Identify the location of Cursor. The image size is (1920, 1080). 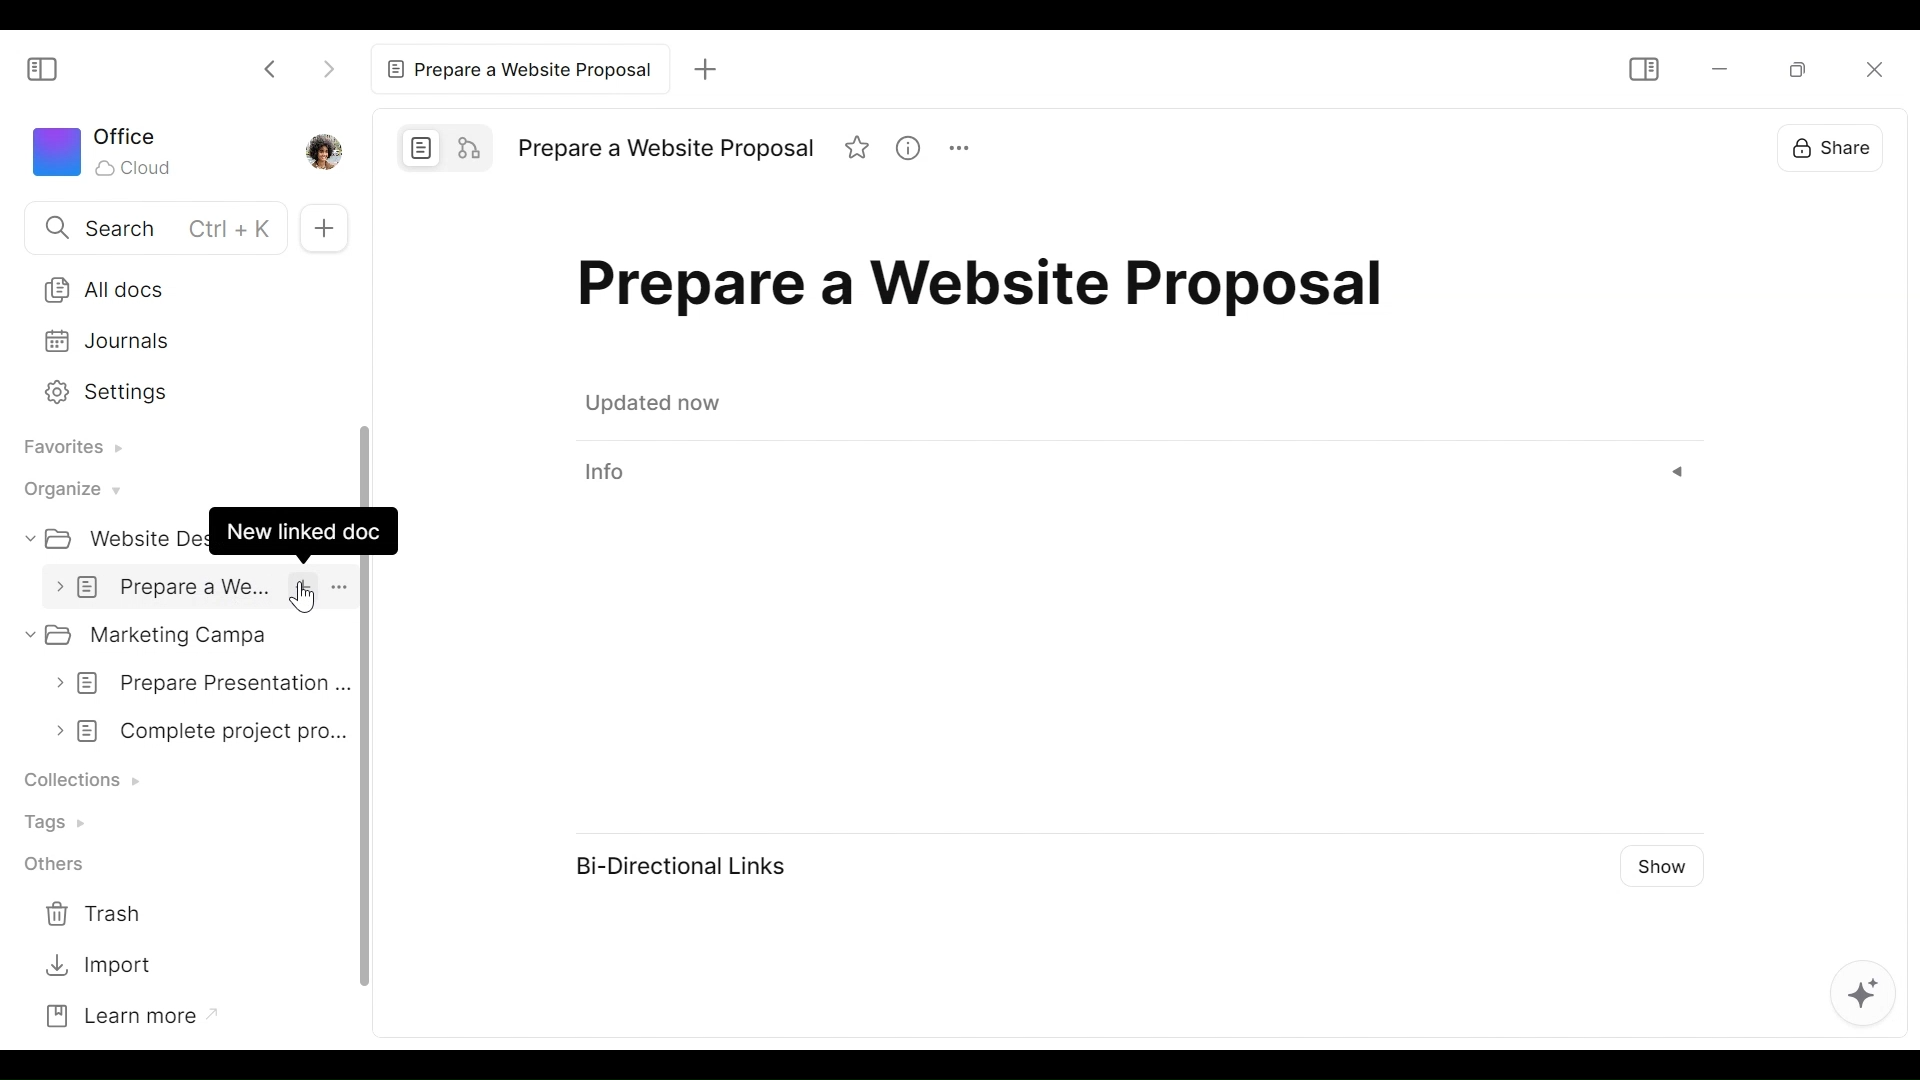
(308, 596).